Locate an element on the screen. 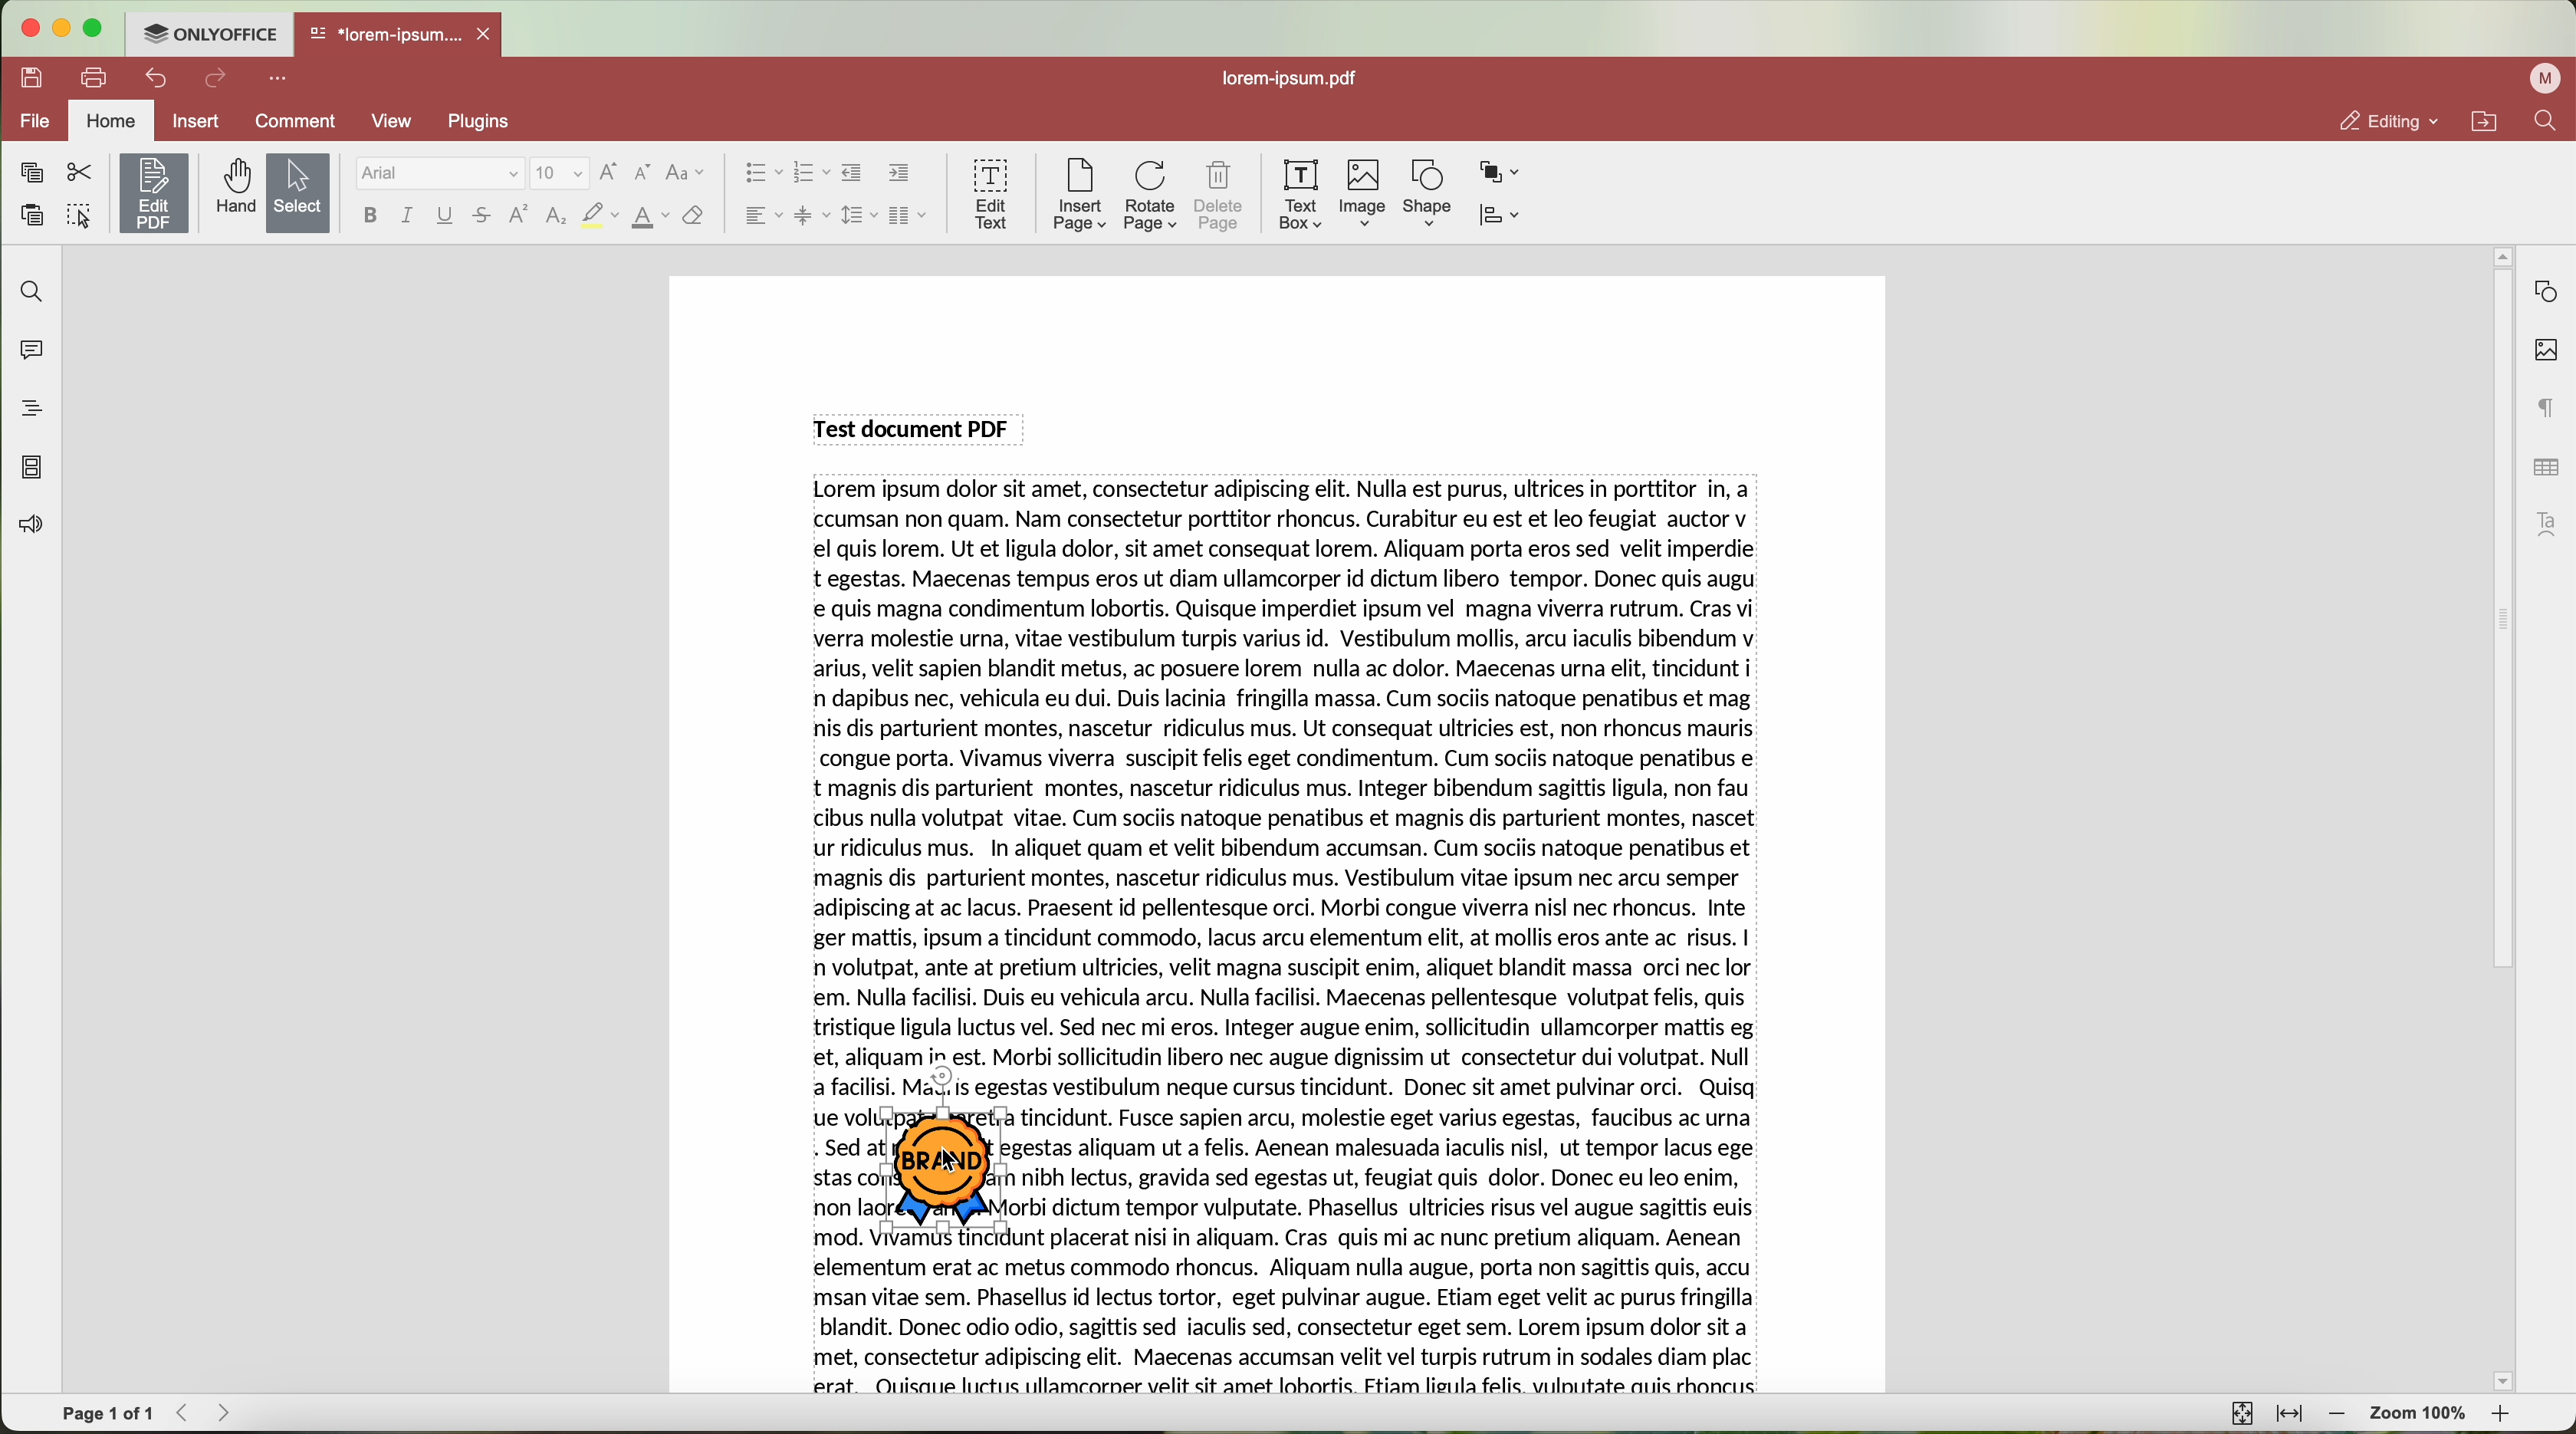 The image size is (2576, 1434). subscript is located at coordinates (558, 217).